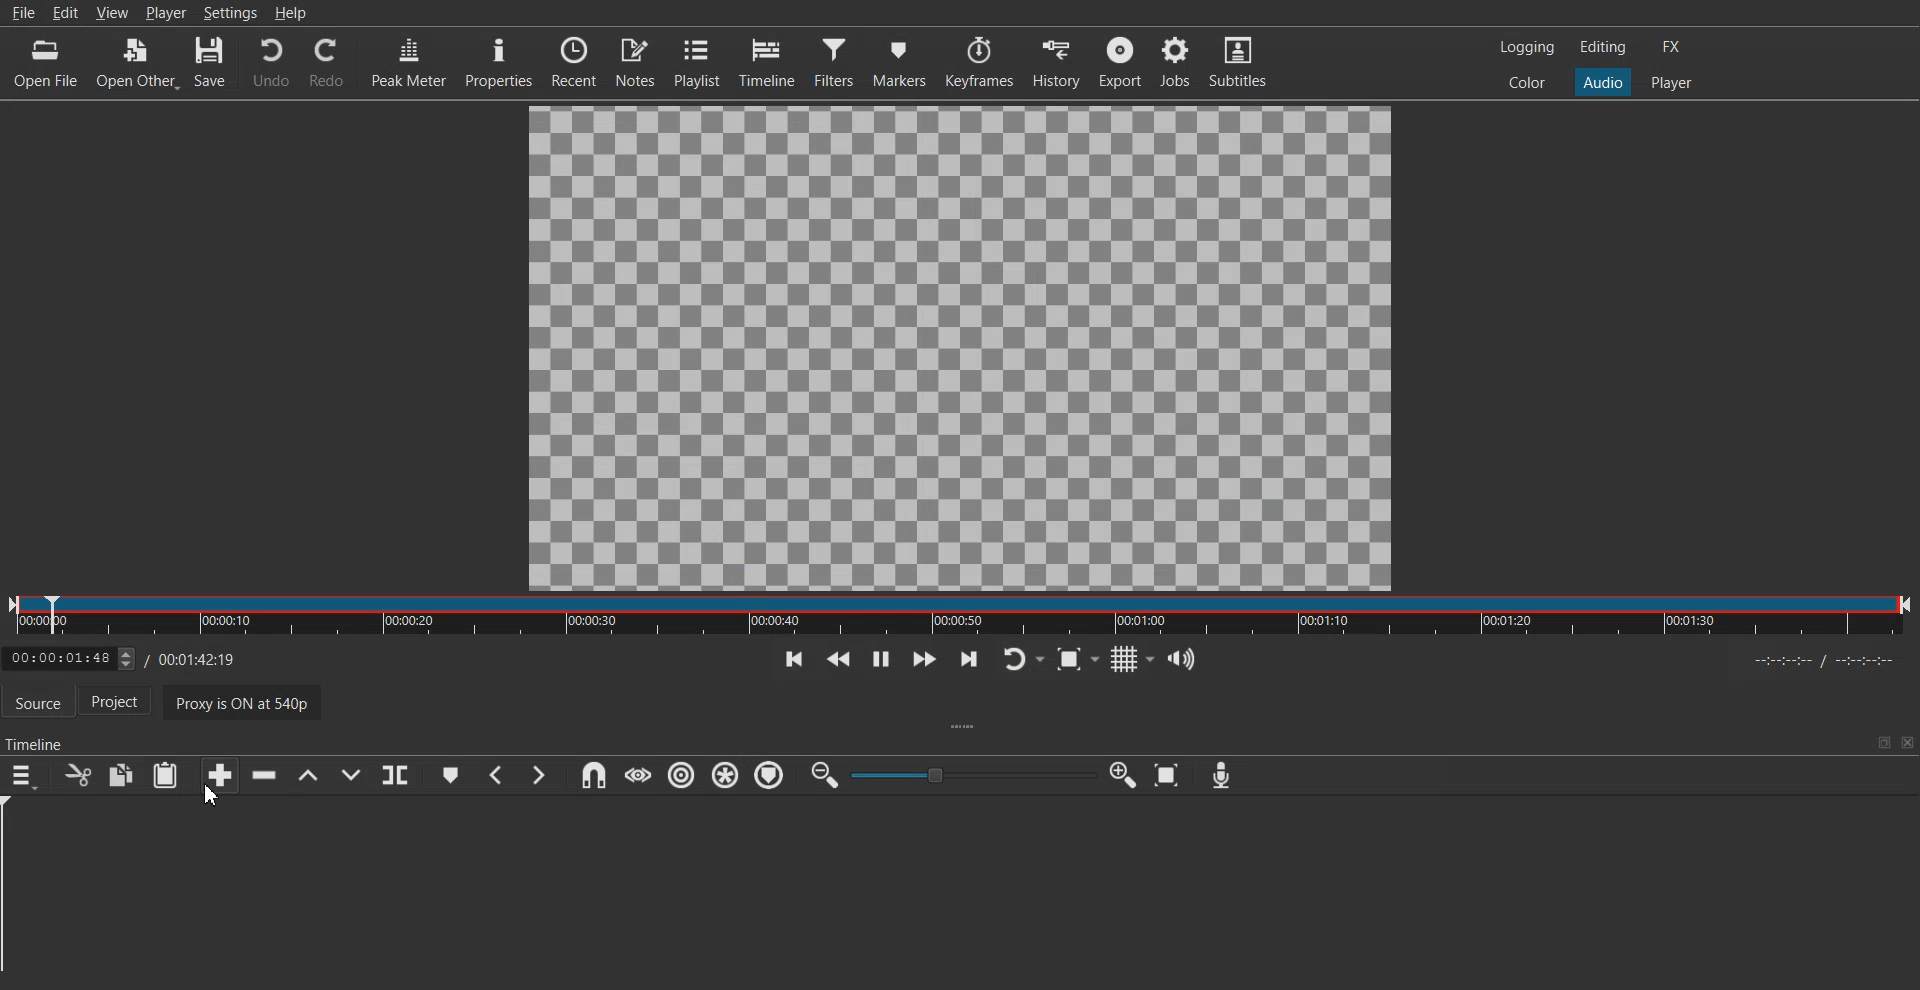  What do you see at coordinates (837, 61) in the screenshot?
I see `Filters` at bounding box center [837, 61].